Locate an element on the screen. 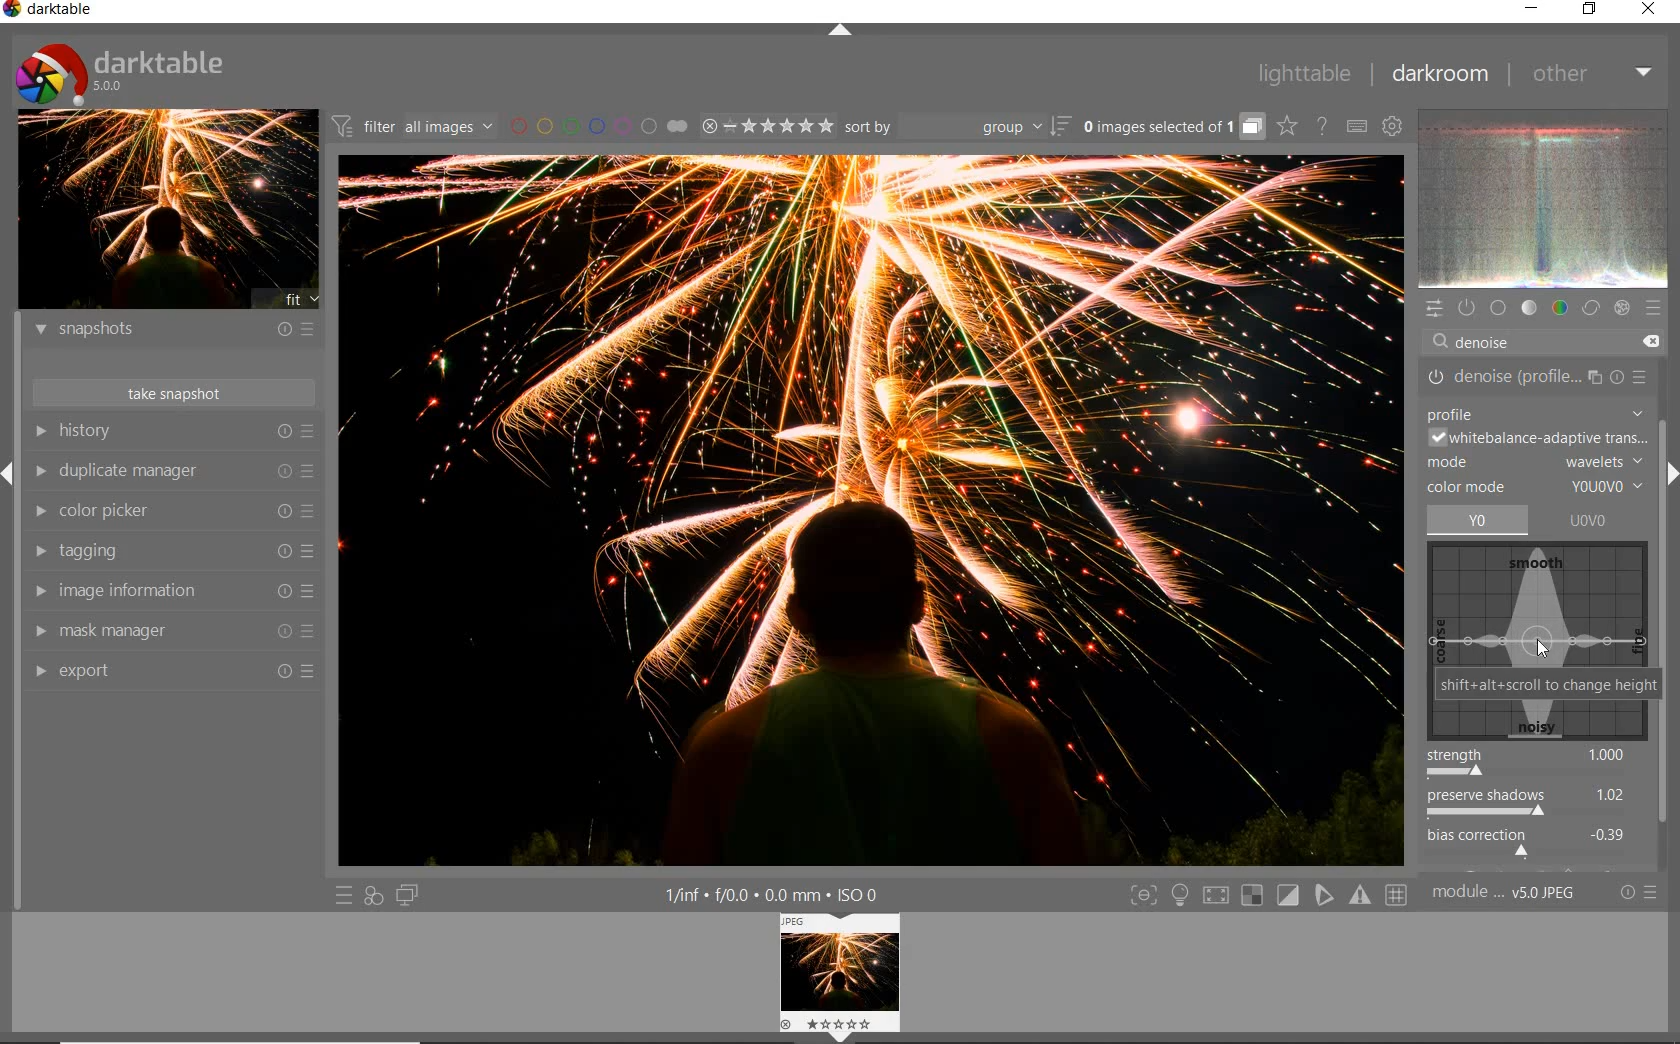 Image resolution: width=1680 pixels, height=1044 pixels. tagging is located at coordinates (173, 553).